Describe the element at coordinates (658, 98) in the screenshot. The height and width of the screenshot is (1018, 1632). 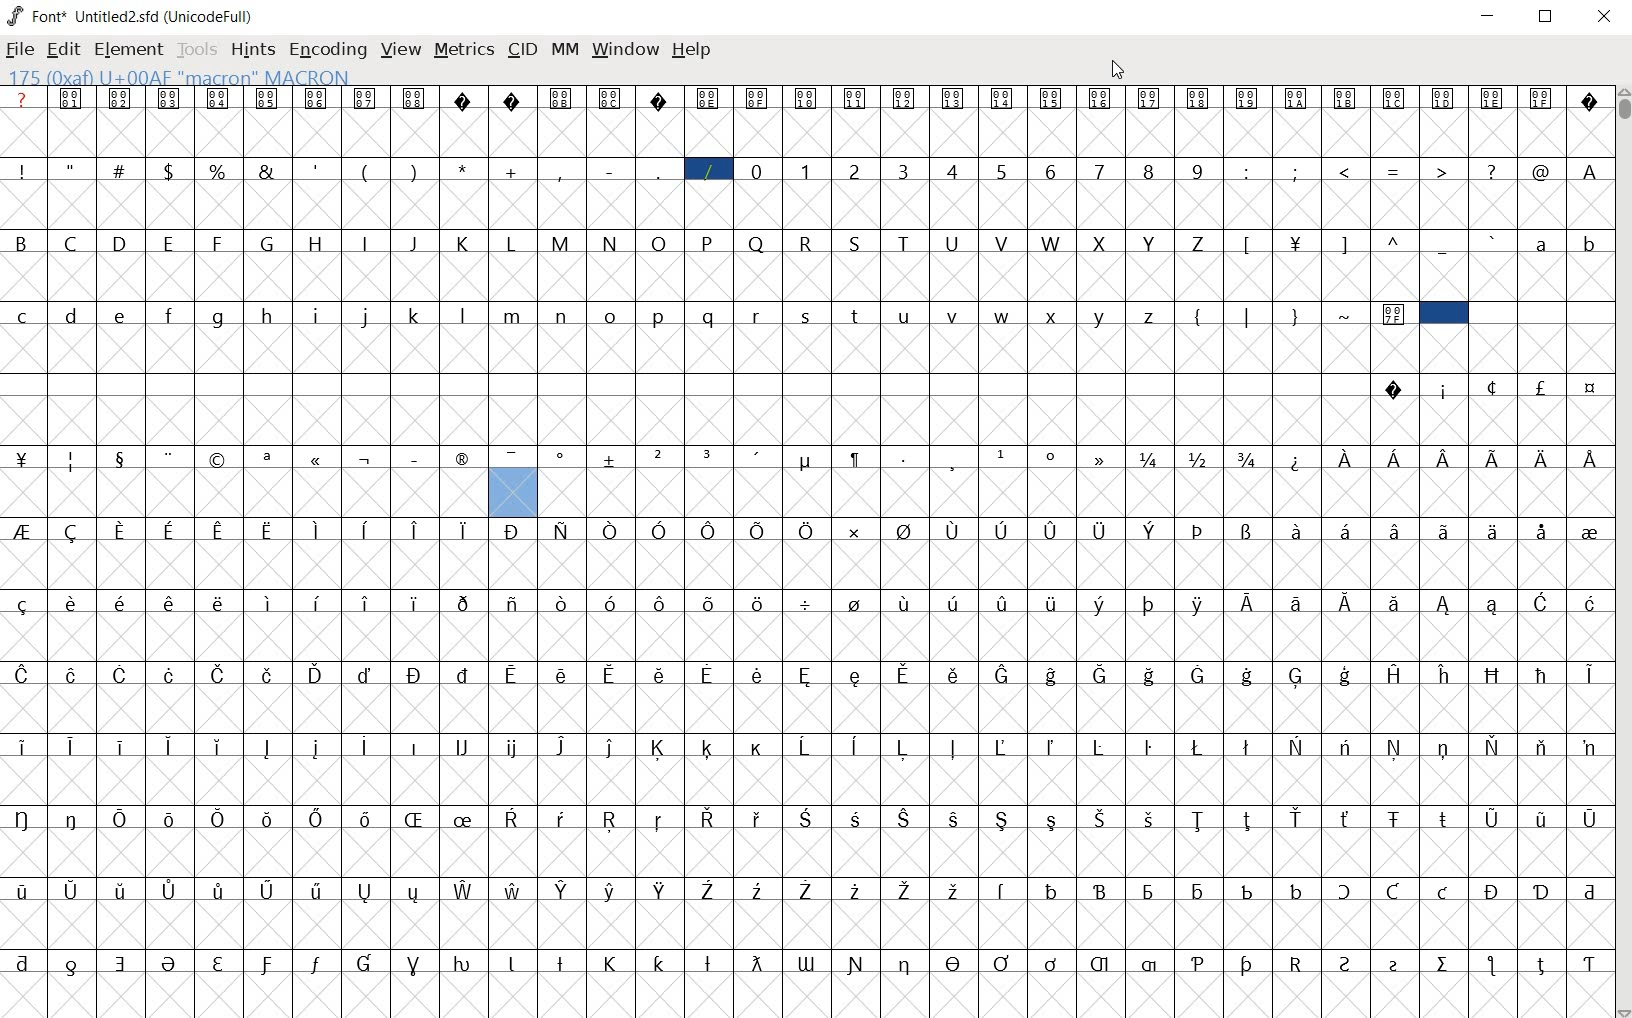
I see `Symbol` at that location.